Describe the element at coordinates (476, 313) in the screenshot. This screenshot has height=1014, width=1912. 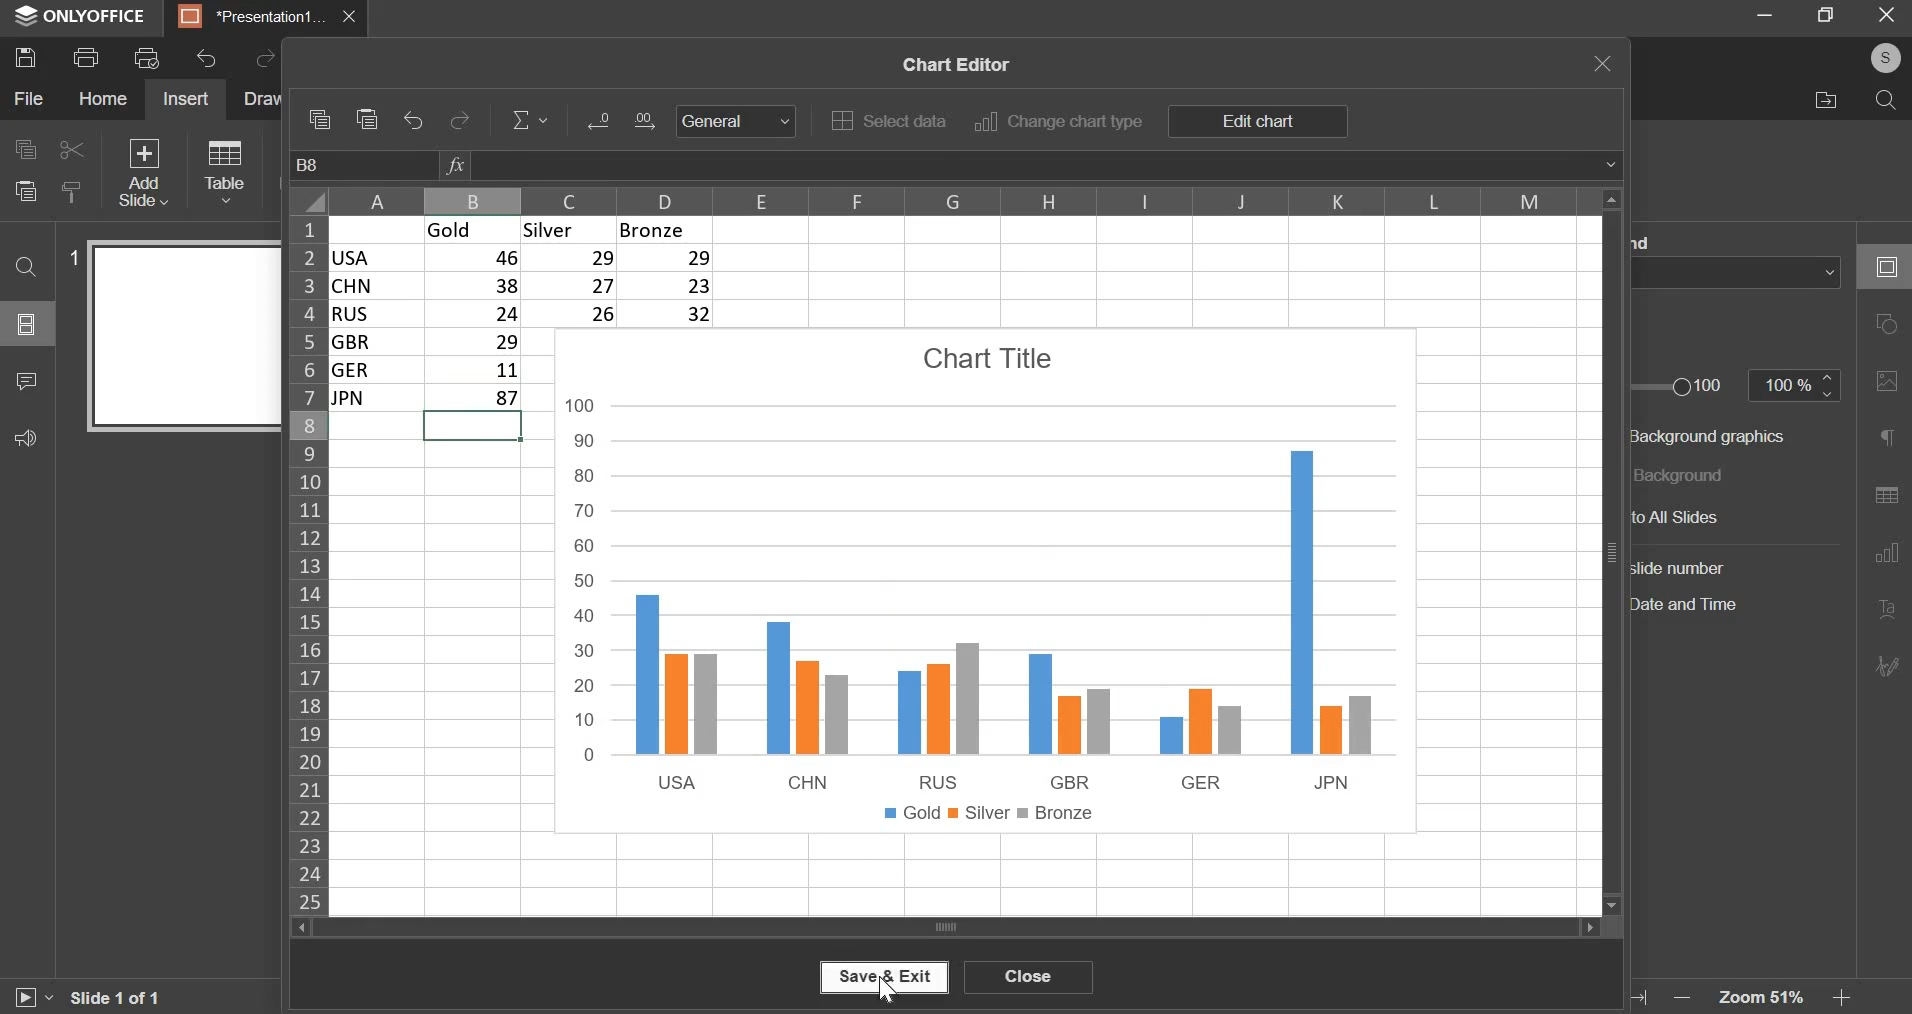
I see `24` at that location.